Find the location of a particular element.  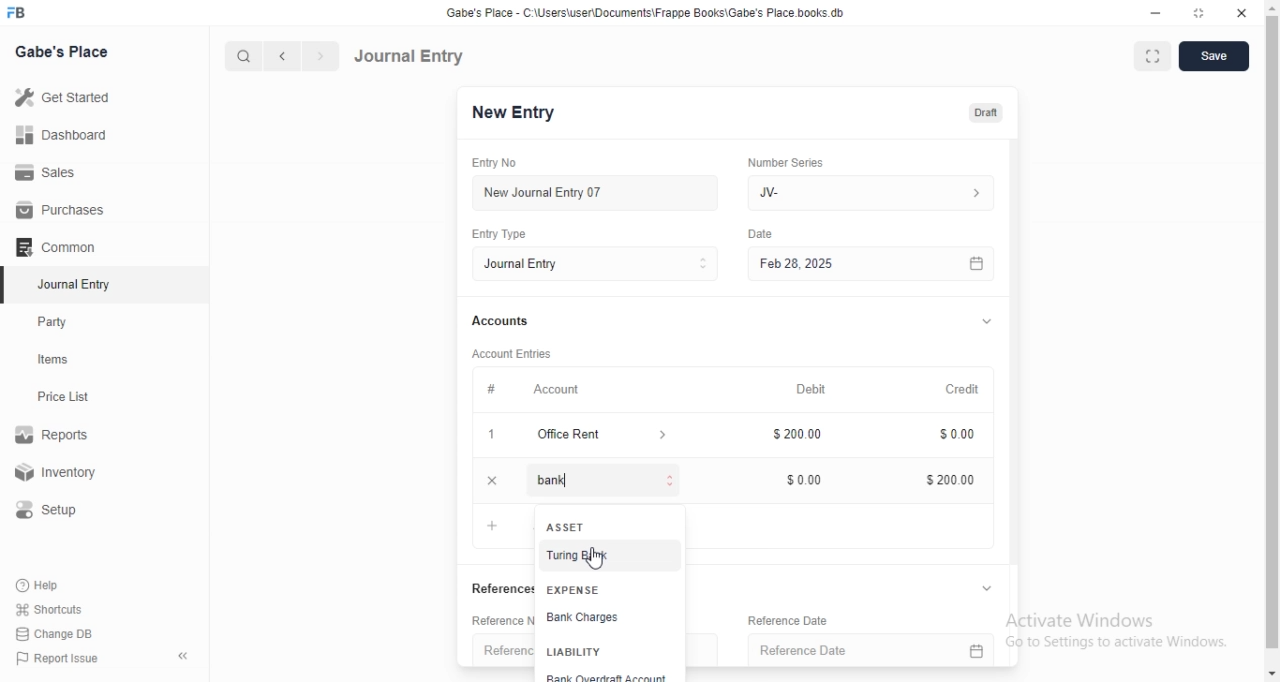

‘Report Issue is located at coordinates (55, 658).